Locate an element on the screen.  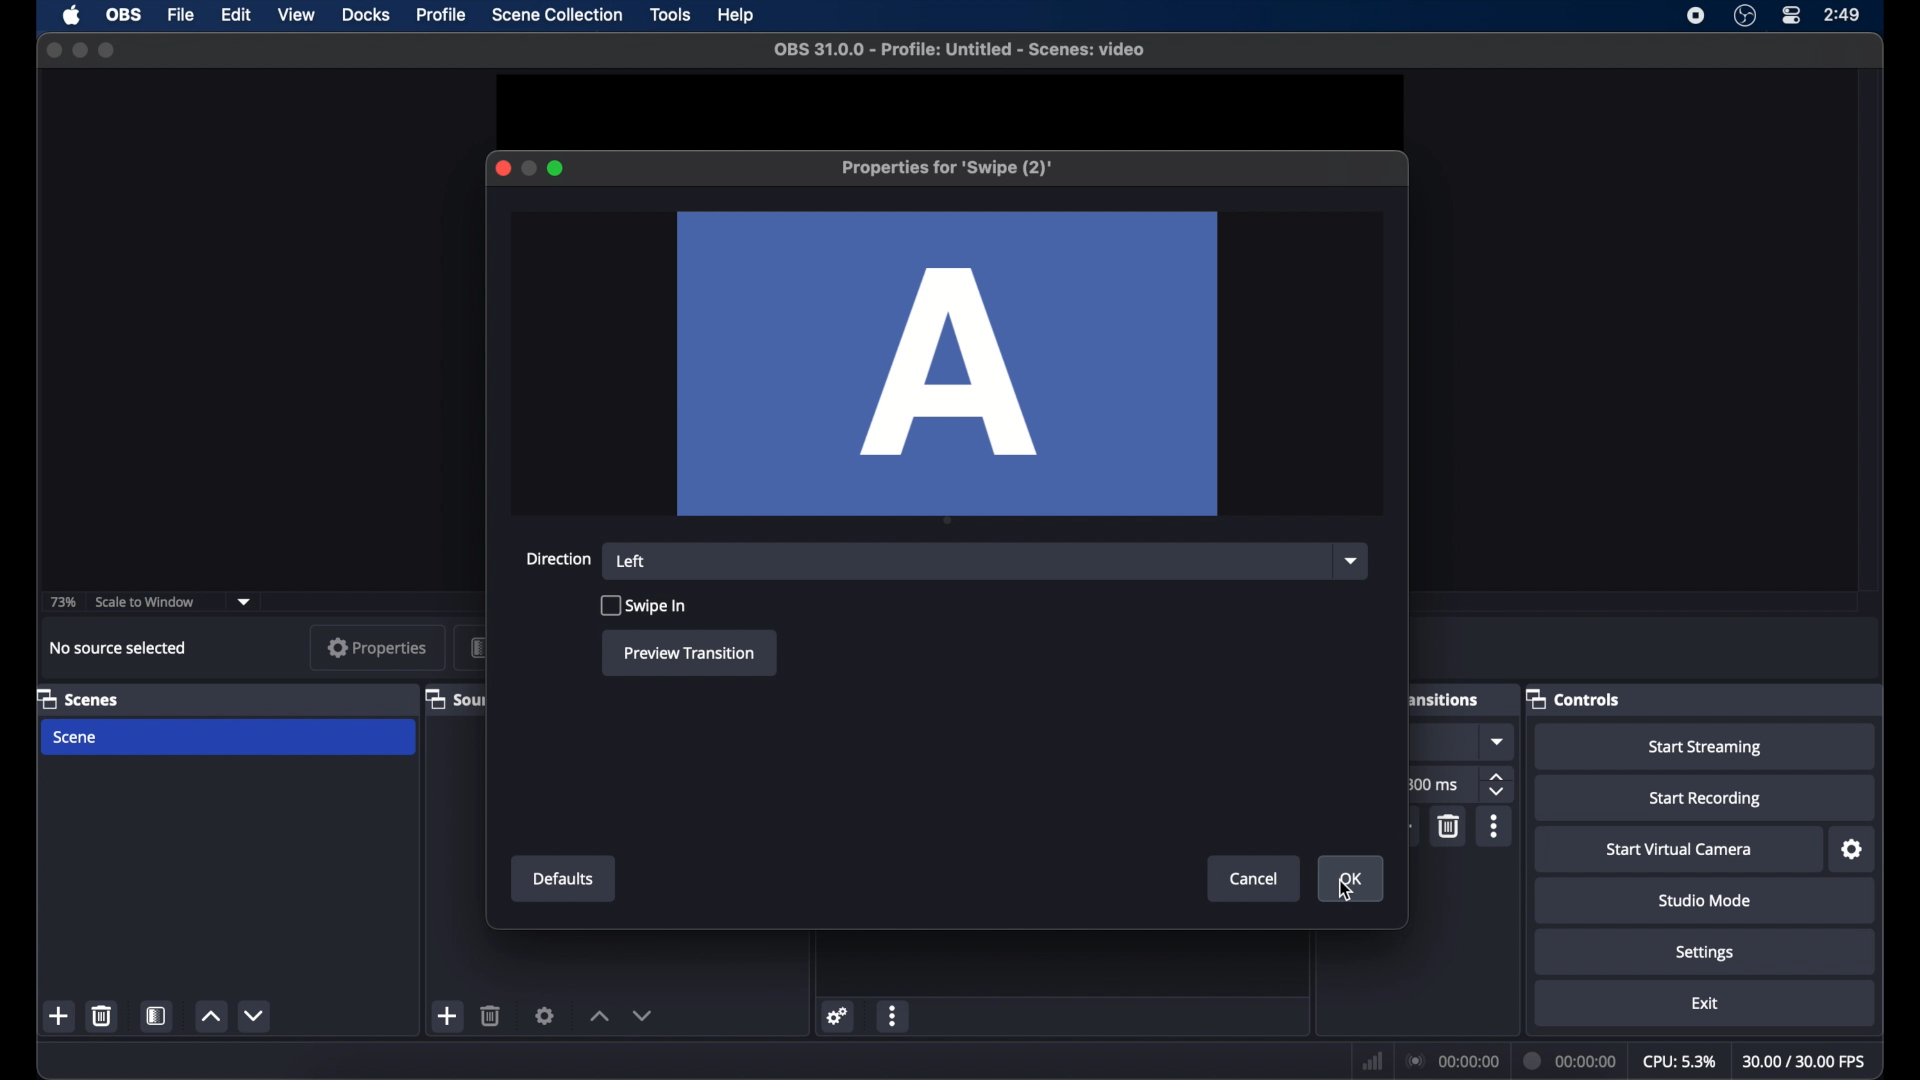
dropdown is located at coordinates (1351, 559).